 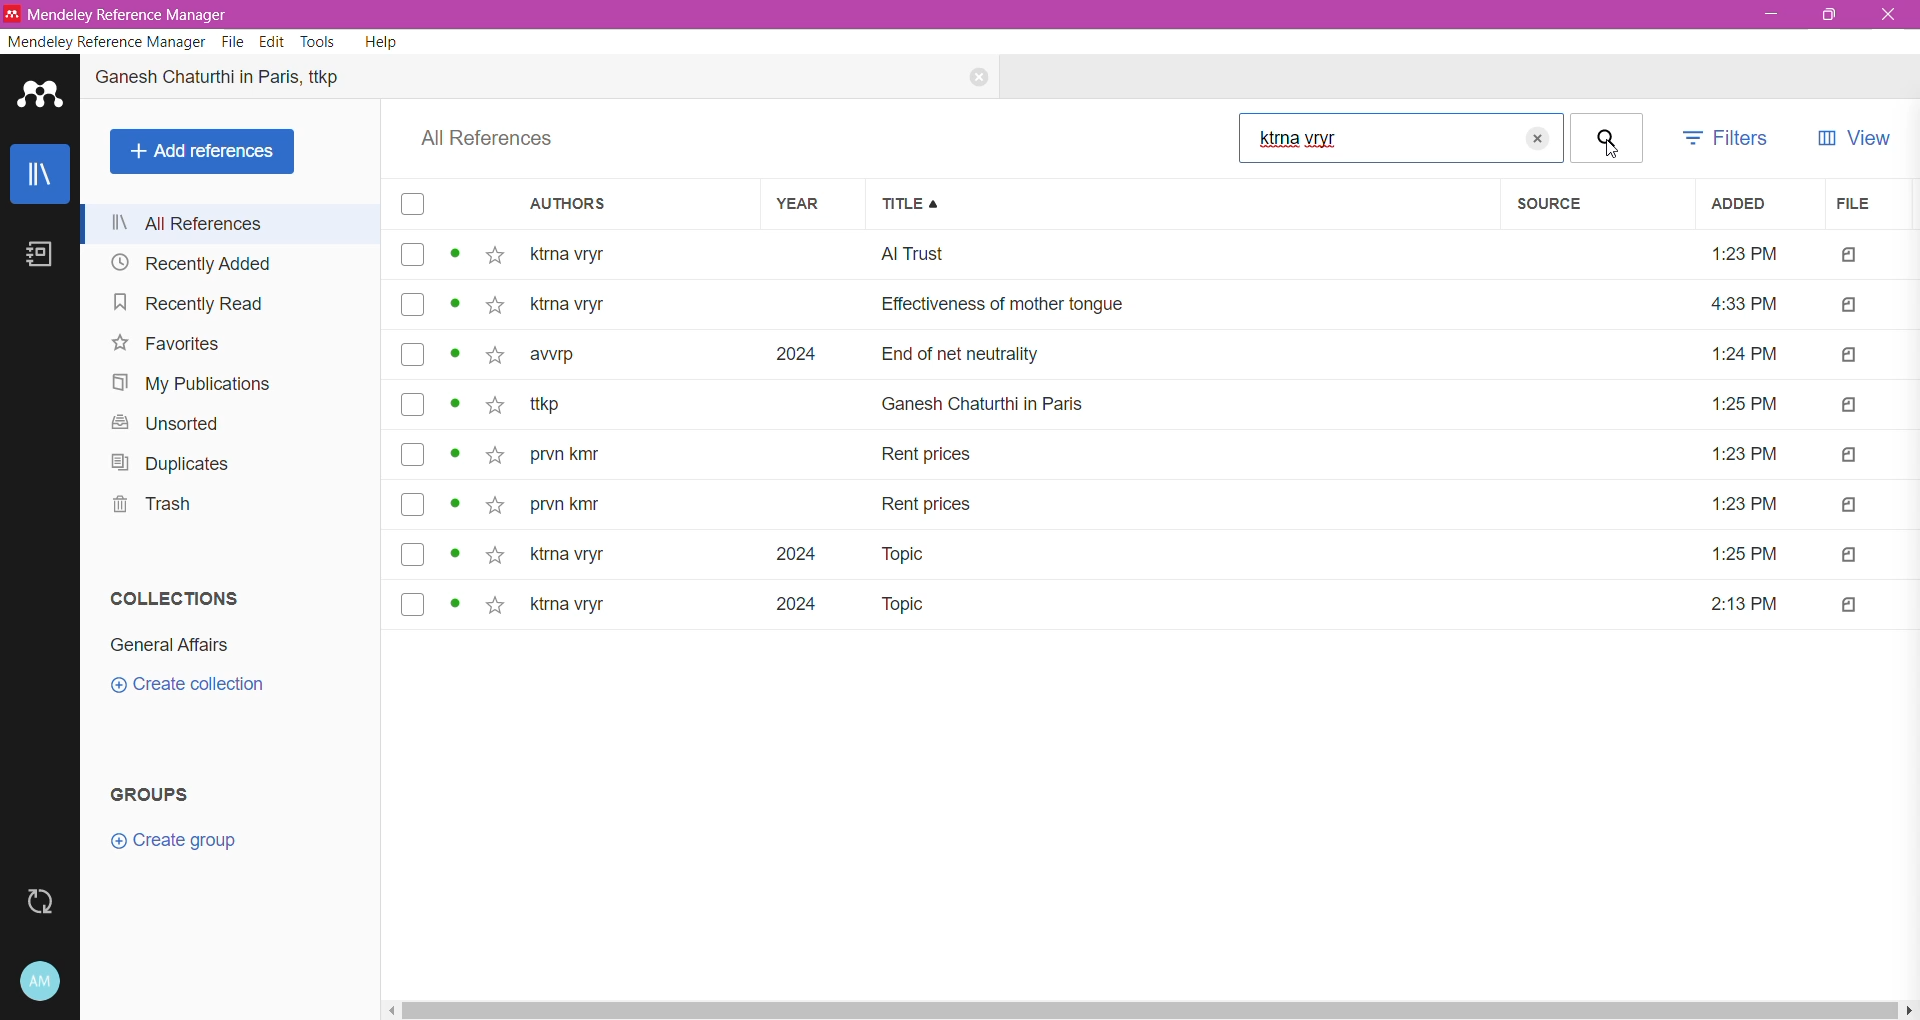 I want to click on file type, so click(x=1852, y=554).